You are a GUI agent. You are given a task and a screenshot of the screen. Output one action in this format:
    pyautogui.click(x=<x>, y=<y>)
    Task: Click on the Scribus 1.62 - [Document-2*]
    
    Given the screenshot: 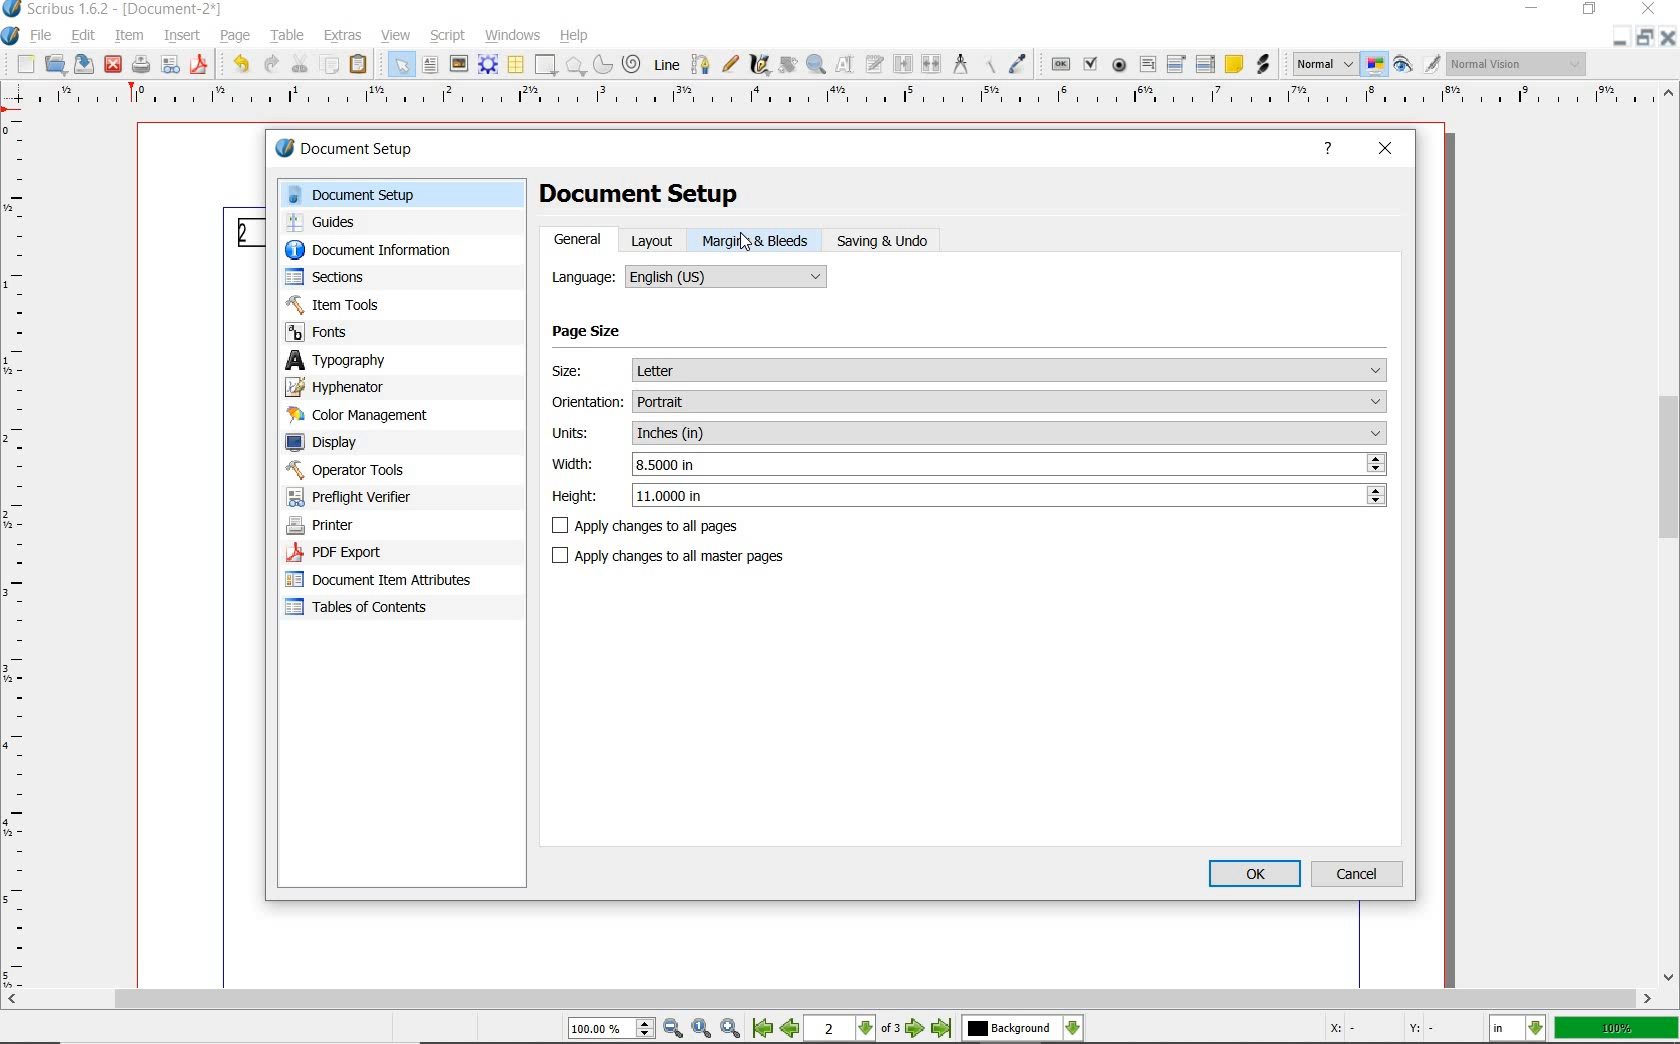 What is the action you would take?
    pyautogui.click(x=115, y=9)
    